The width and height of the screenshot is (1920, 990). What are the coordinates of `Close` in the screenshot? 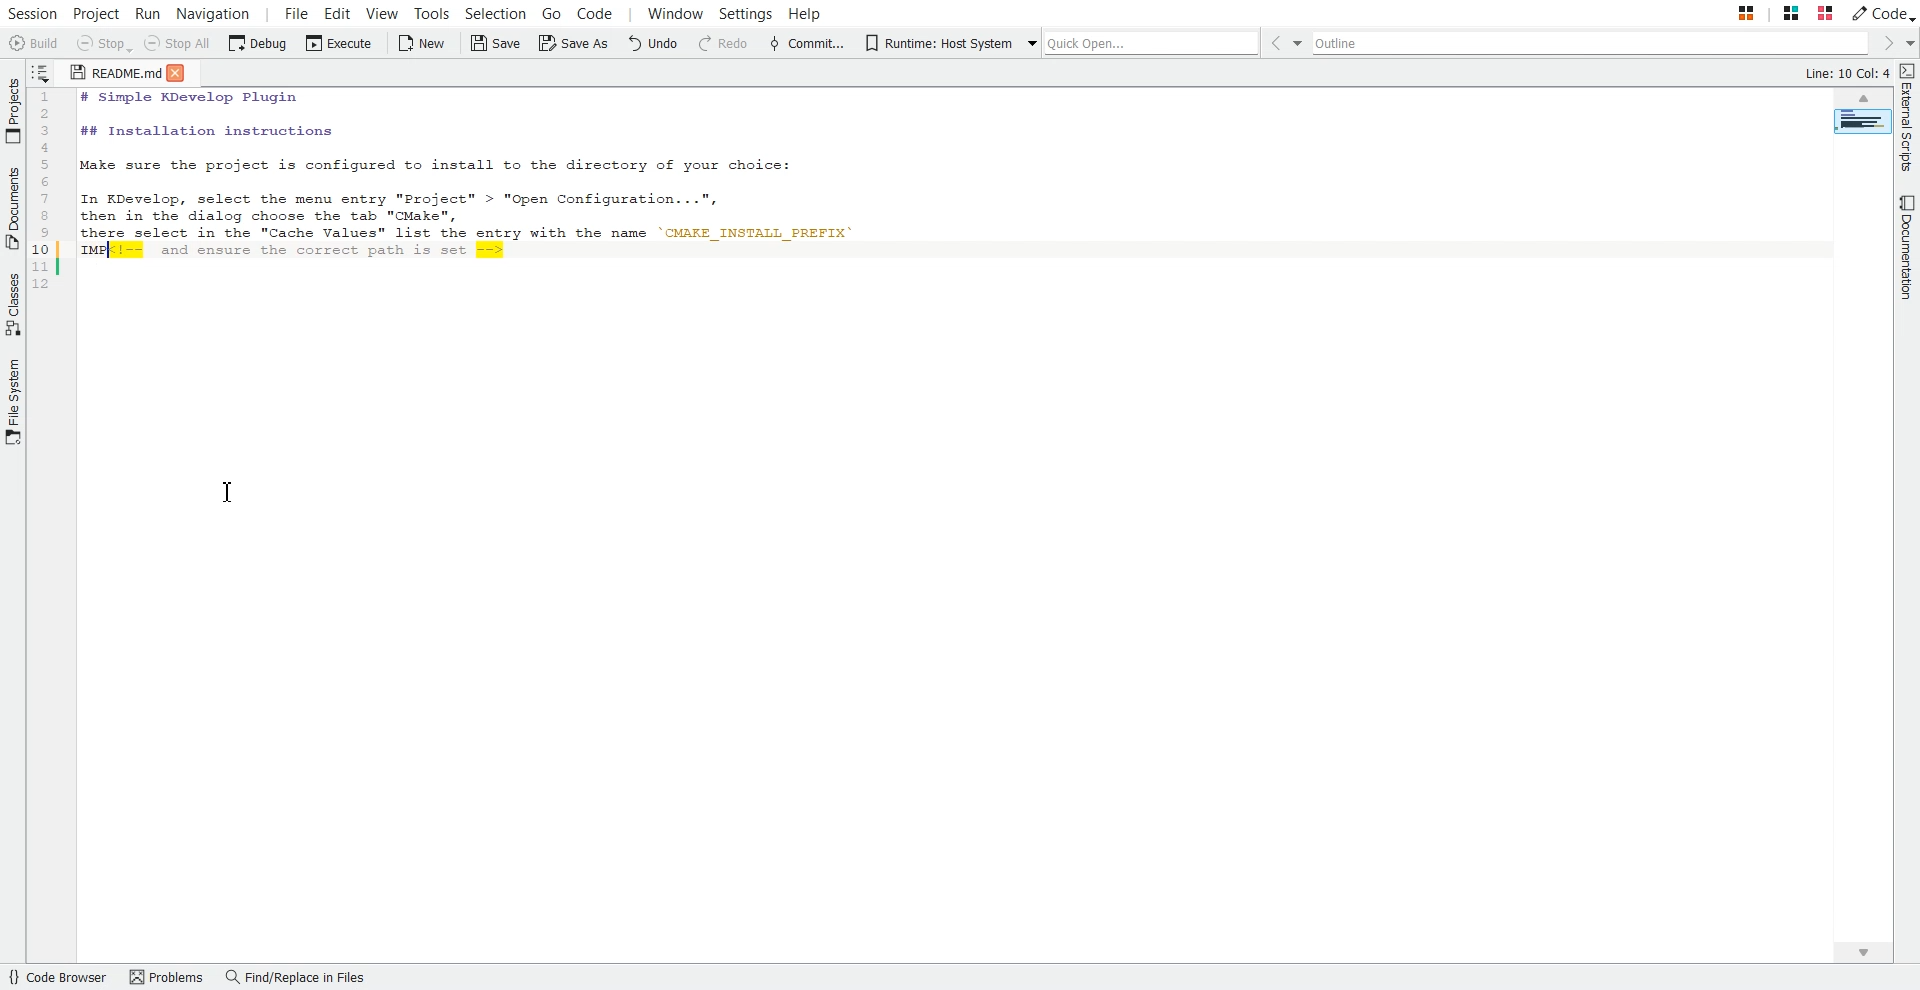 It's located at (181, 74).